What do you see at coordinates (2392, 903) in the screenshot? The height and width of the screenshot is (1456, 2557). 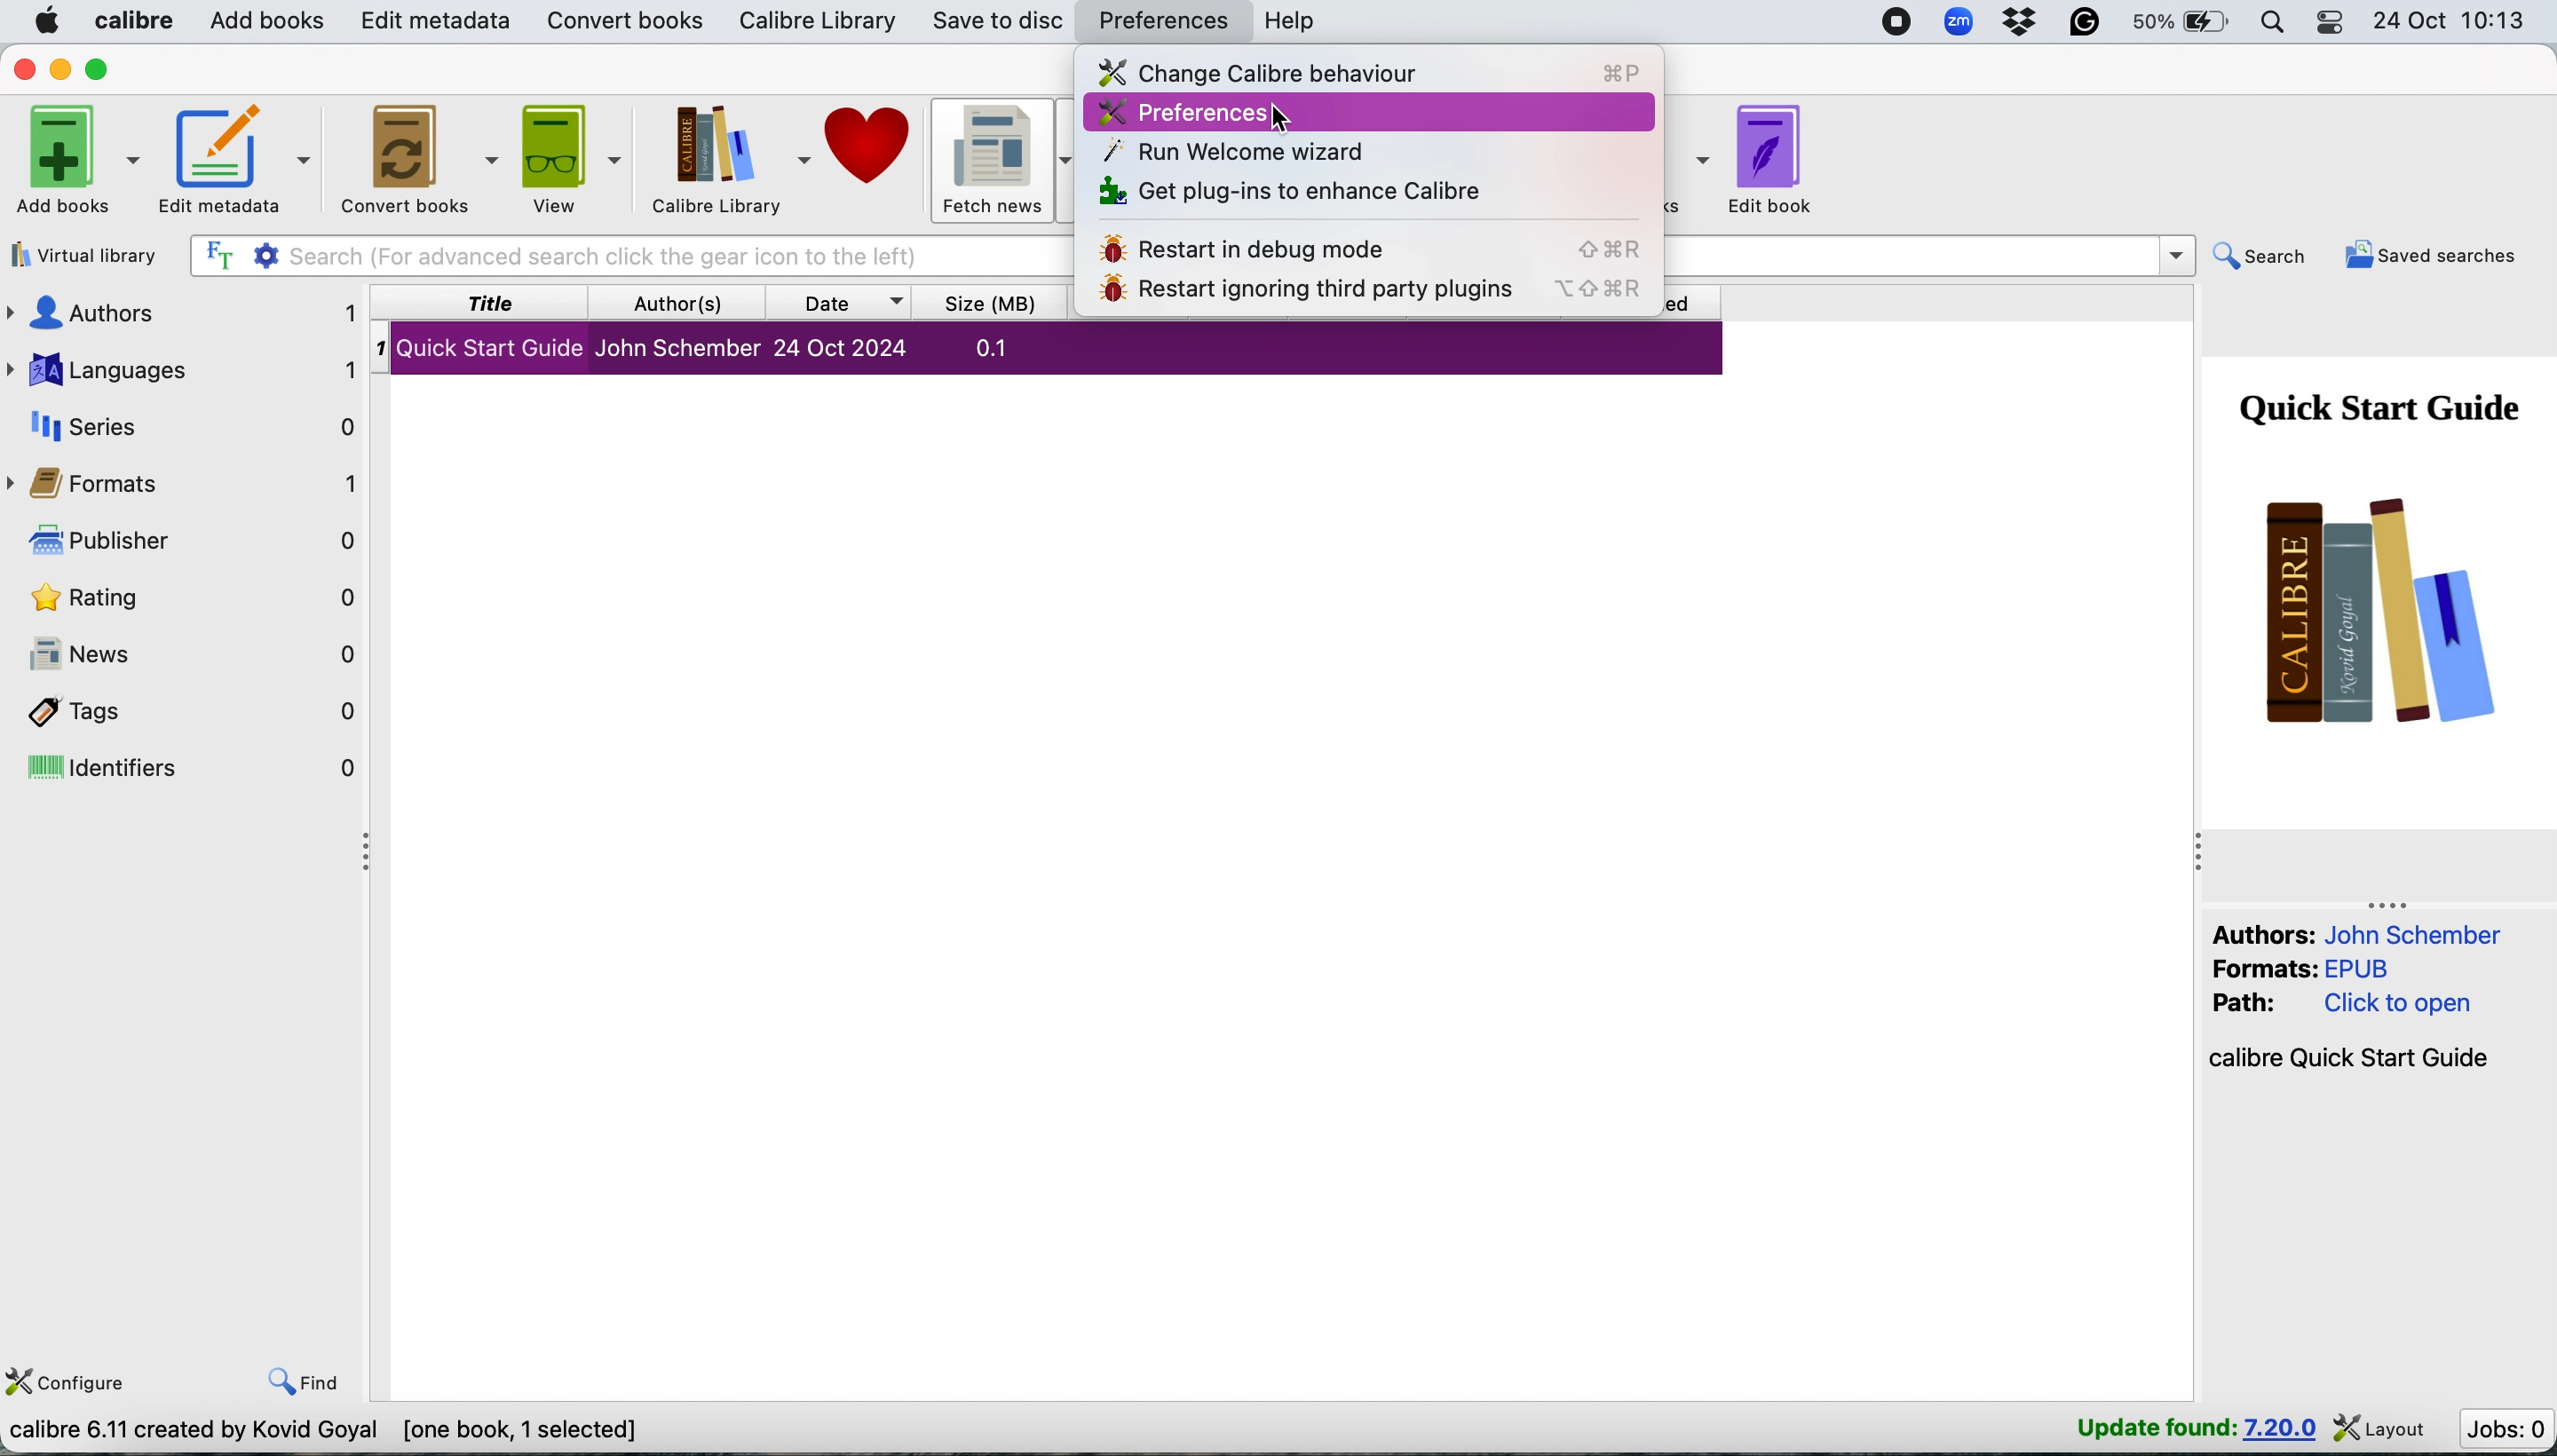 I see `collapse` at bounding box center [2392, 903].